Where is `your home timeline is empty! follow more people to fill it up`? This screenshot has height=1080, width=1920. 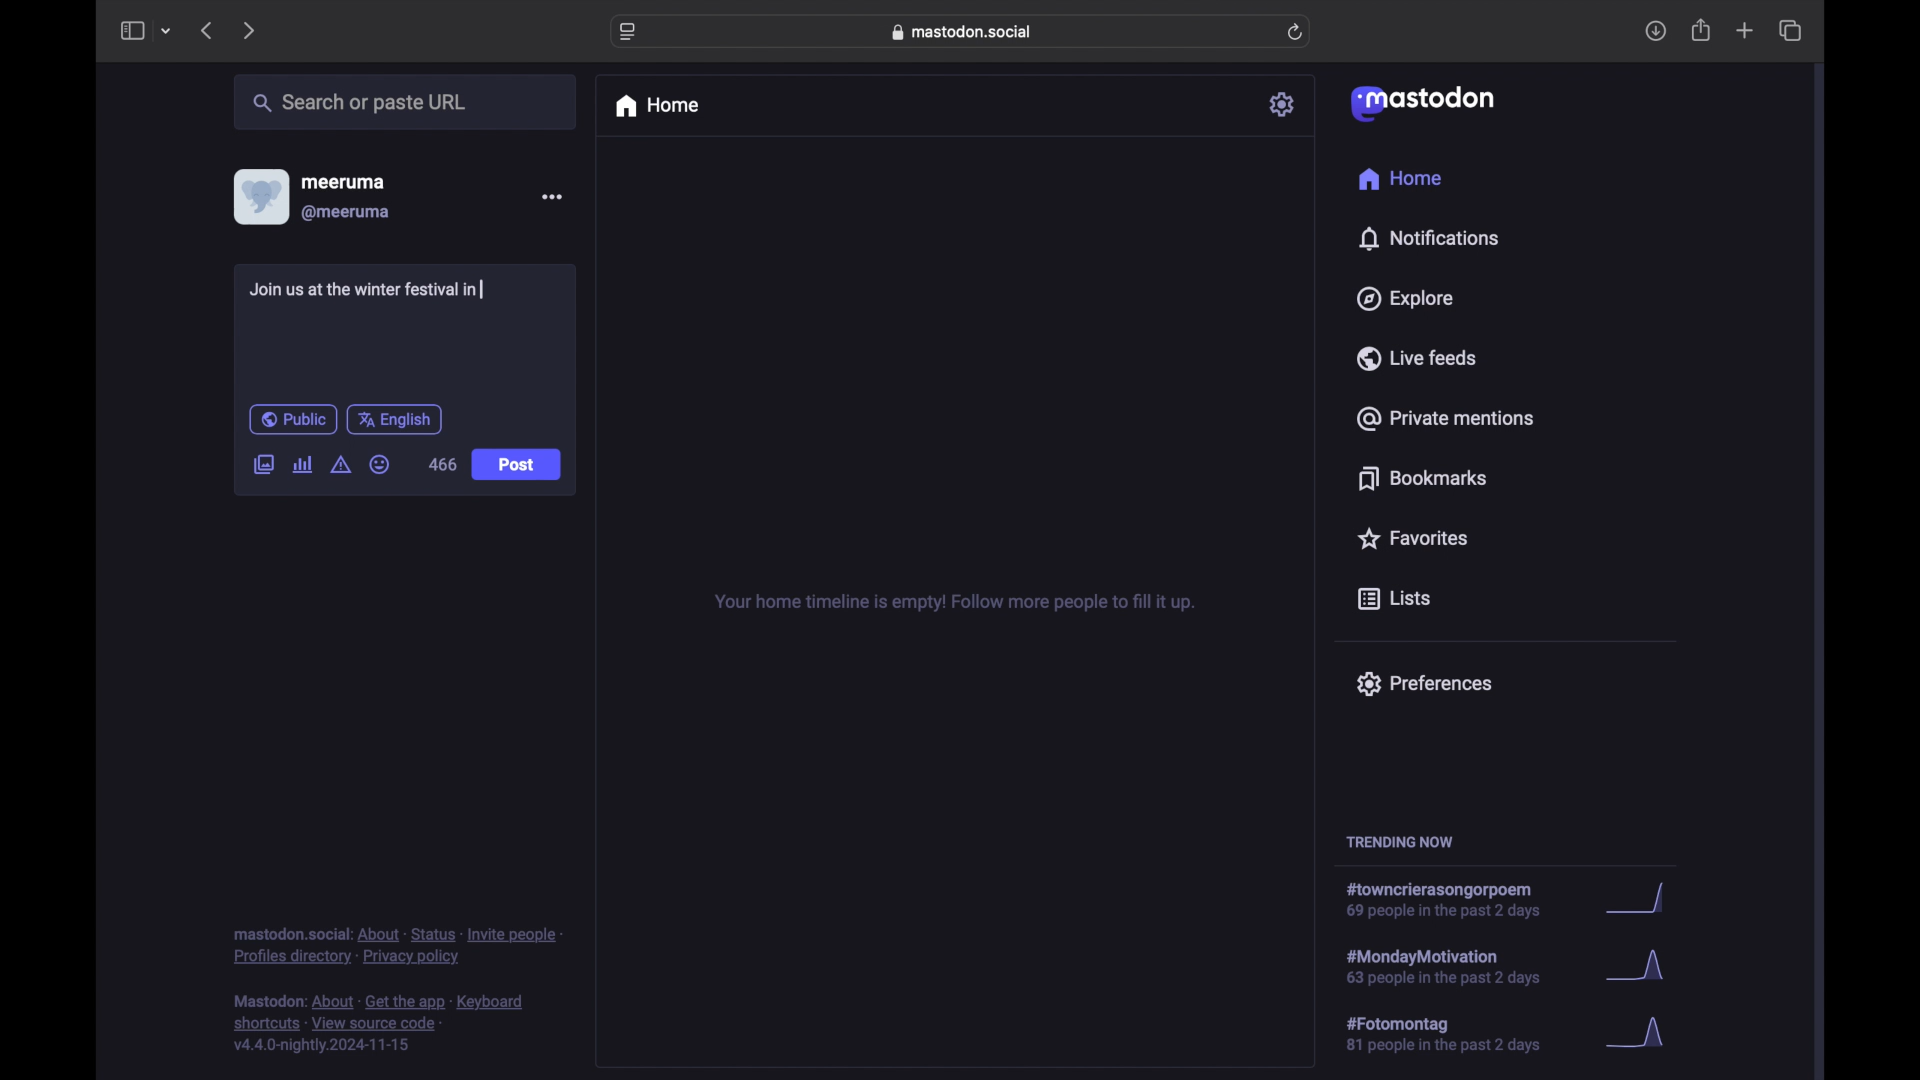 your home timeline is empty! follow more people to fill it up is located at coordinates (954, 603).